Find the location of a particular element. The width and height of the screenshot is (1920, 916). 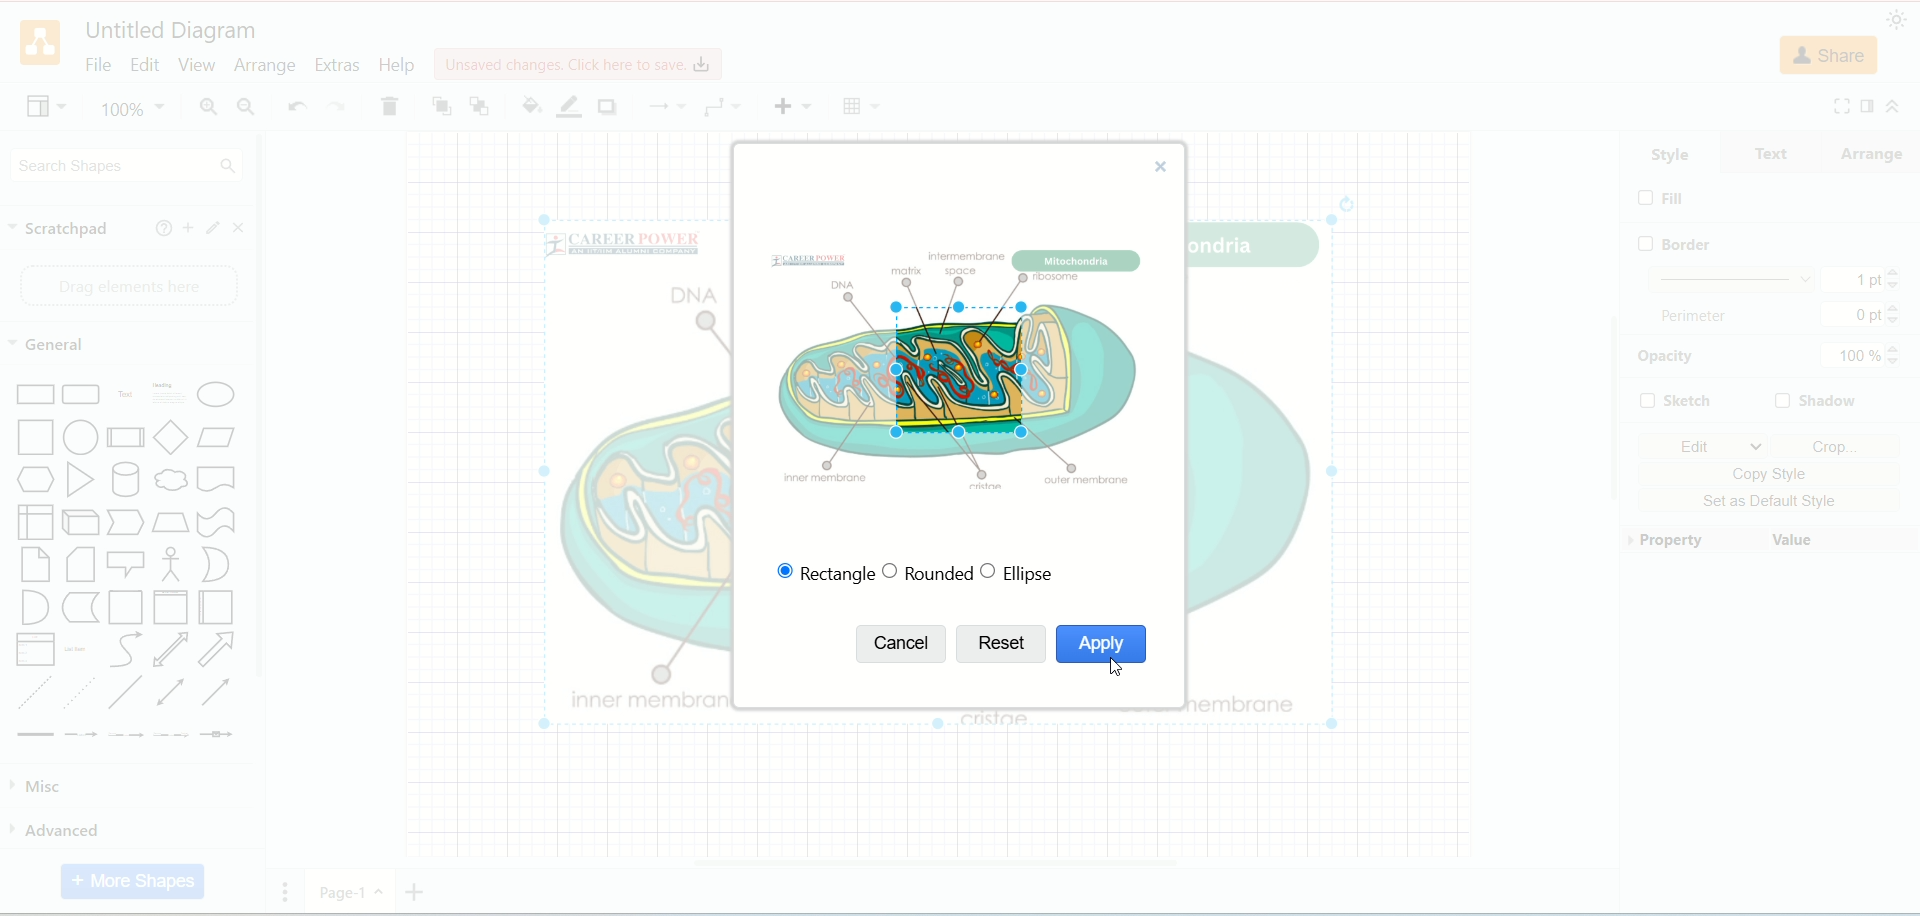

help is located at coordinates (398, 64).